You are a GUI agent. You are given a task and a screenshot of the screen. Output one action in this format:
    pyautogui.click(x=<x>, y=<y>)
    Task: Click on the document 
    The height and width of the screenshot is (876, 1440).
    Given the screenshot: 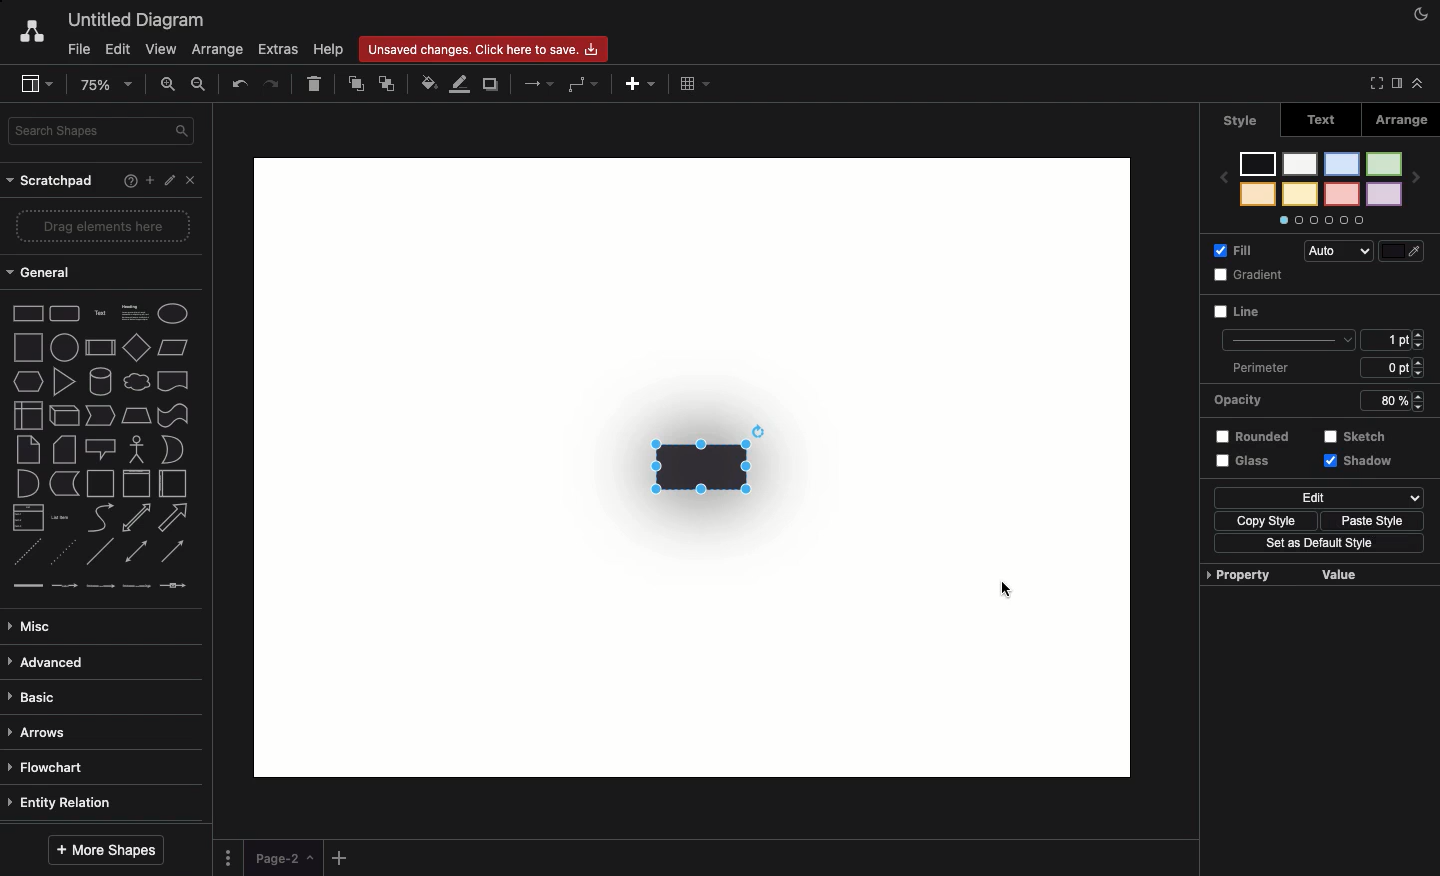 What is the action you would take?
    pyautogui.click(x=173, y=381)
    